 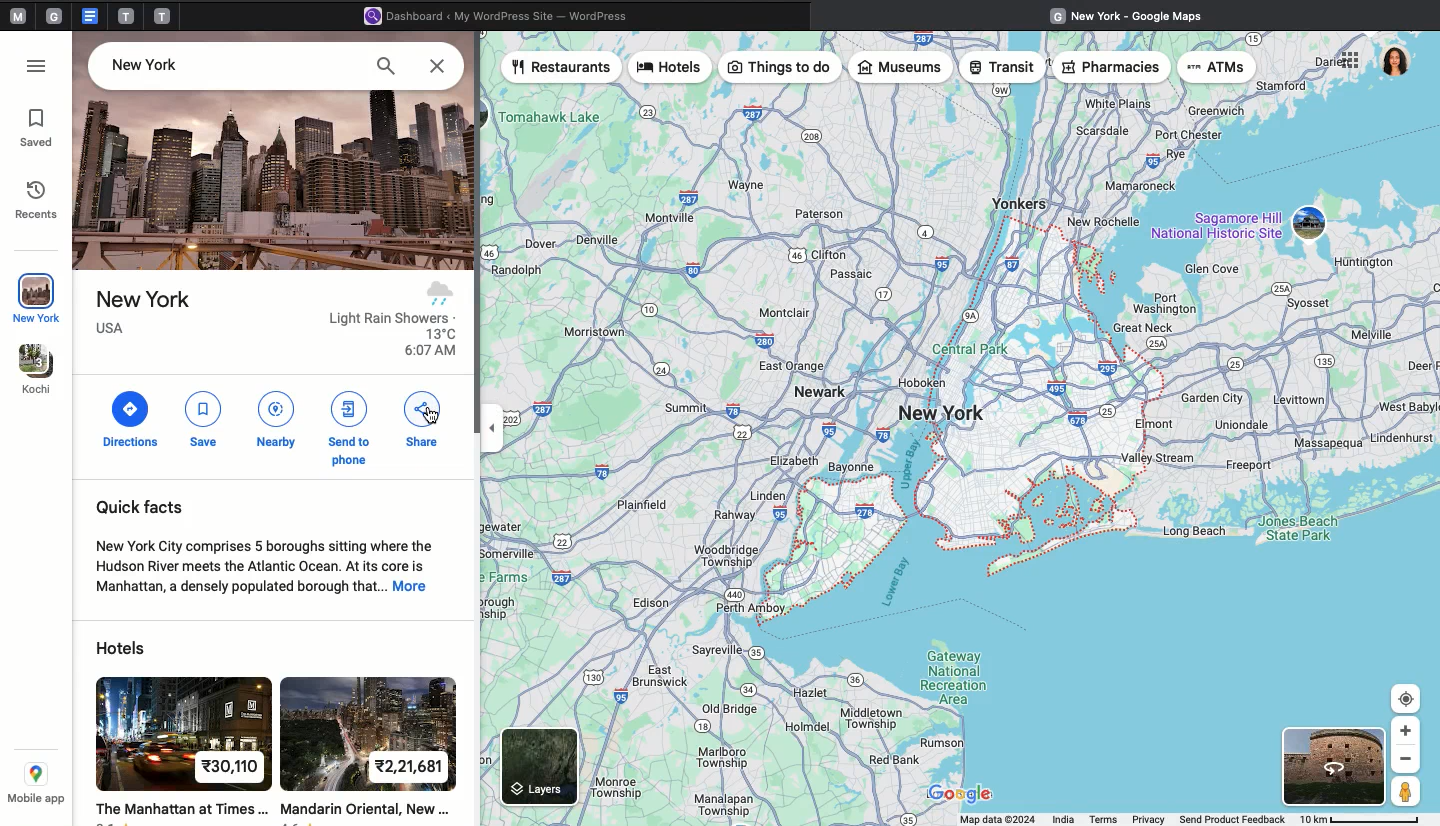 I want to click on scroll, so click(x=478, y=214).